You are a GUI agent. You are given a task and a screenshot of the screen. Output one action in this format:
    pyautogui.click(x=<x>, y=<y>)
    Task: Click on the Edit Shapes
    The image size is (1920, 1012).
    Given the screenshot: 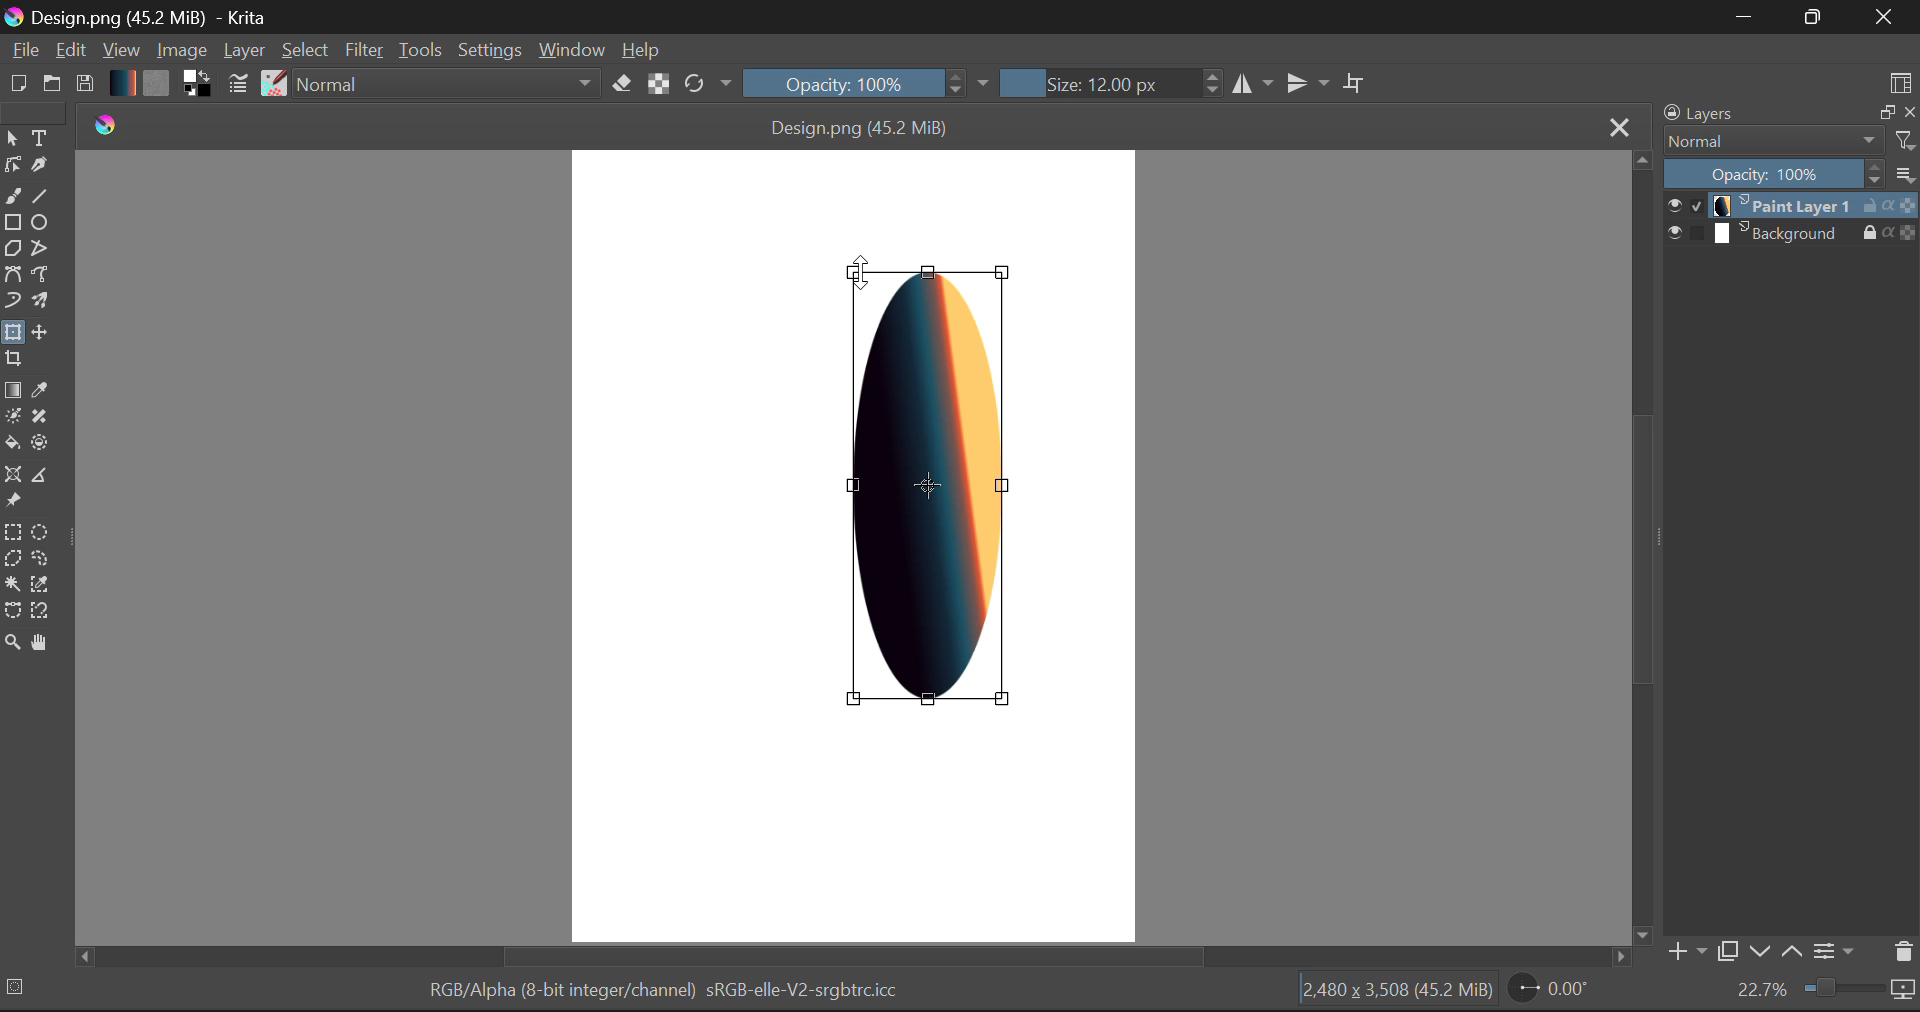 What is the action you would take?
    pyautogui.click(x=12, y=163)
    